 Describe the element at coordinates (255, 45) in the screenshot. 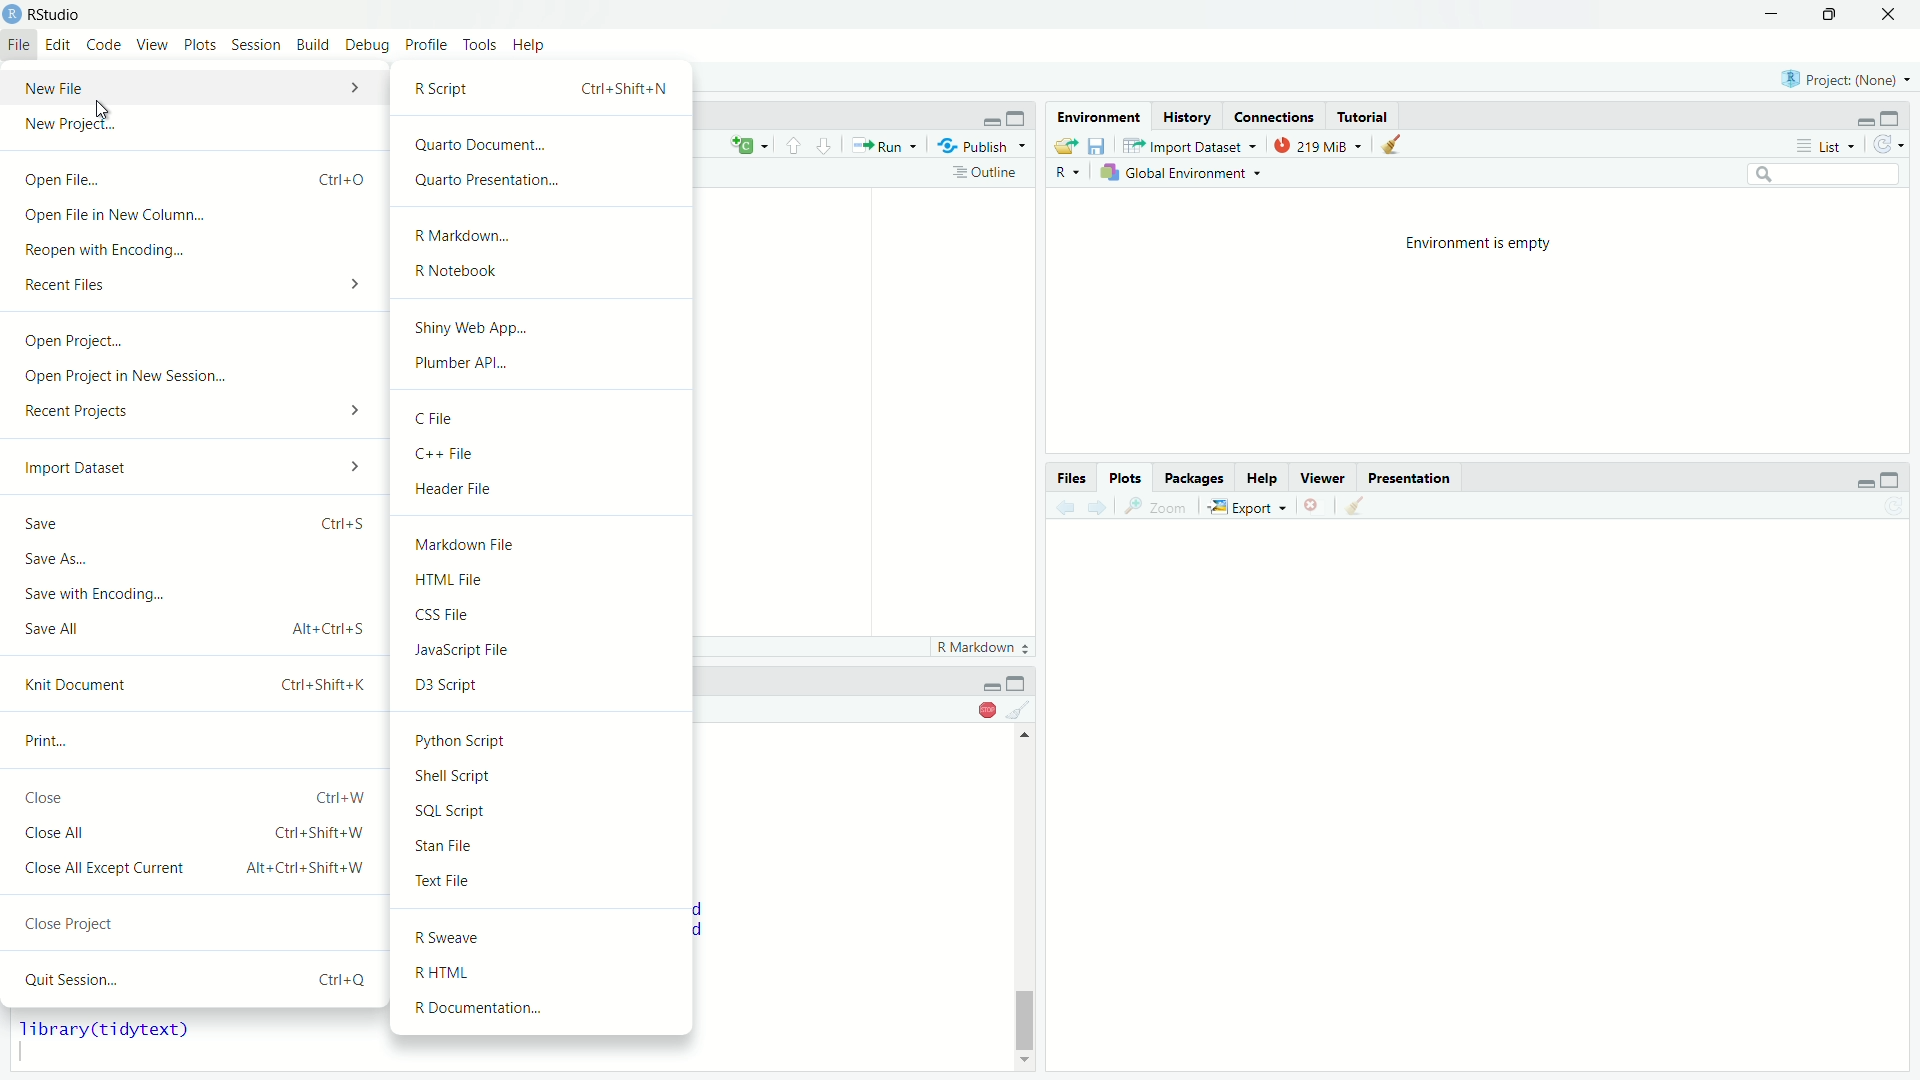

I see `Session` at that location.